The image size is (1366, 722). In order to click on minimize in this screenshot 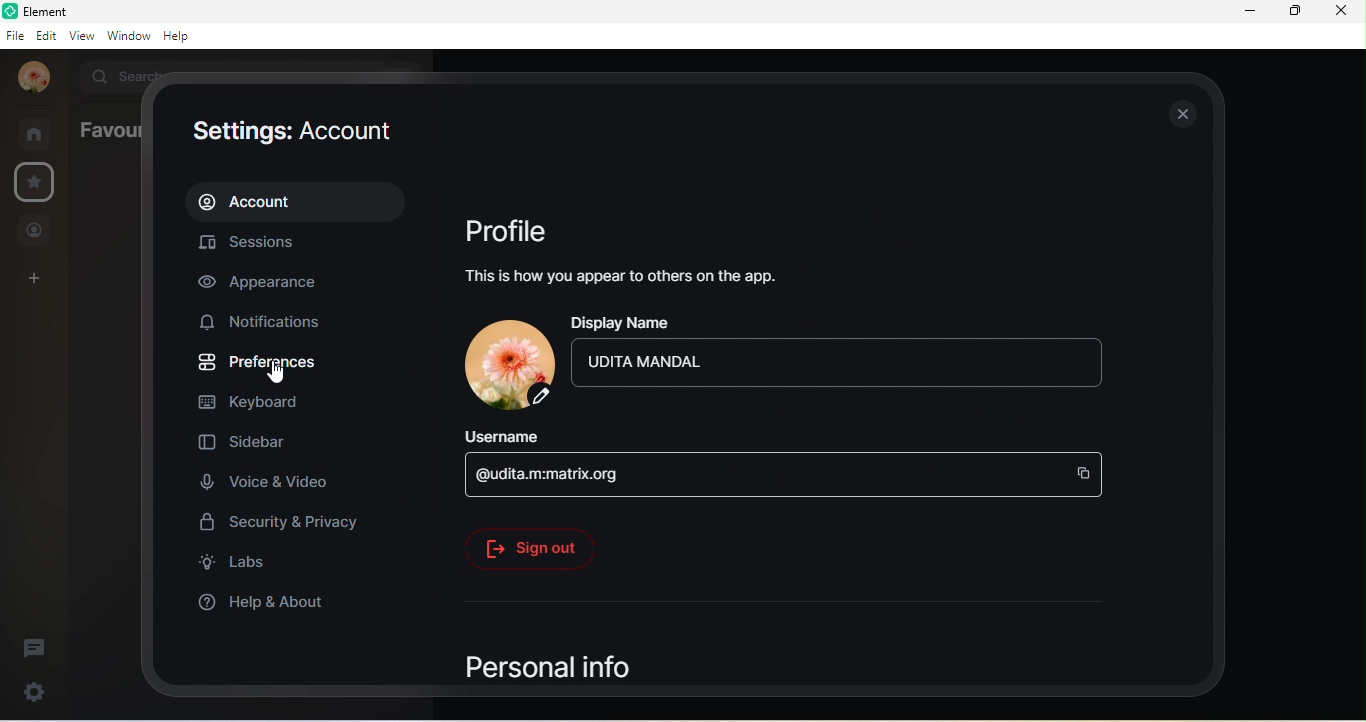, I will do `click(1245, 14)`.